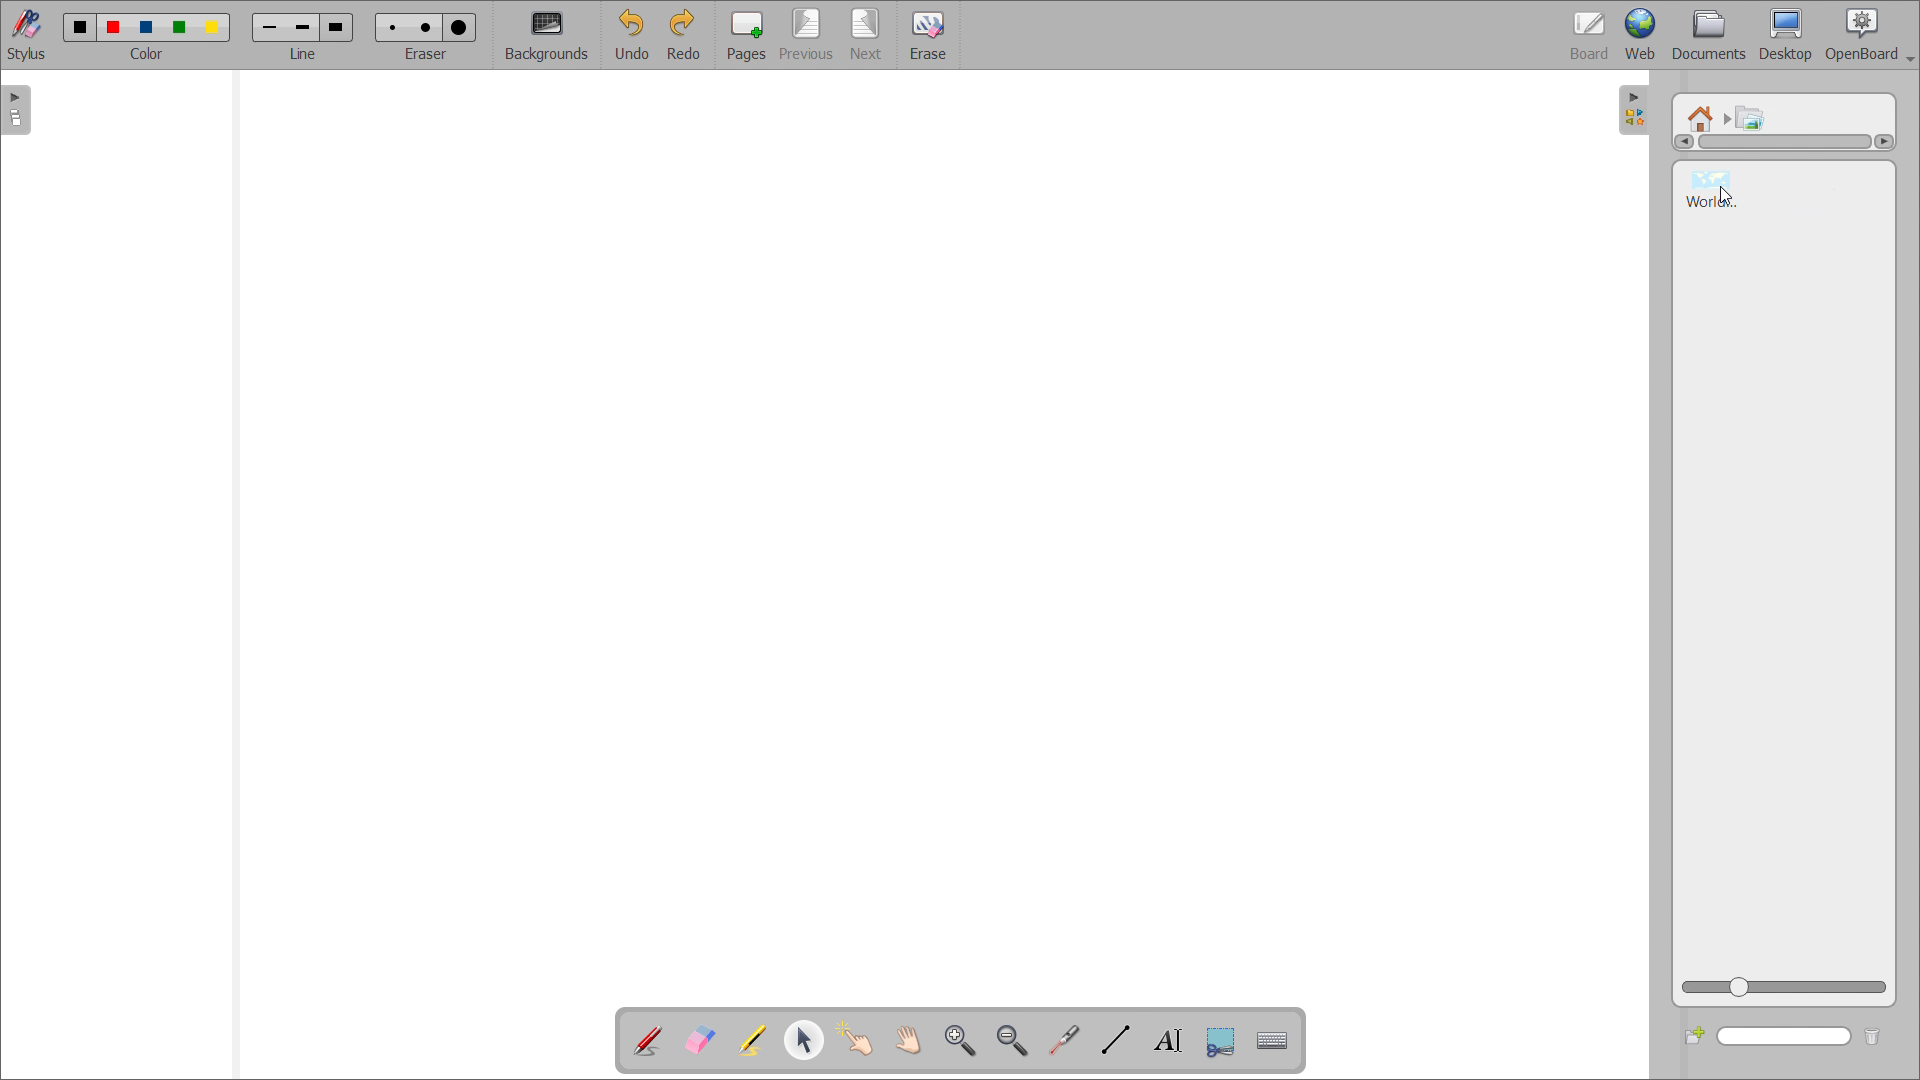 The image size is (1920, 1080). Describe the element at coordinates (1063, 1039) in the screenshot. I see `virtual laser pointer` at that location.